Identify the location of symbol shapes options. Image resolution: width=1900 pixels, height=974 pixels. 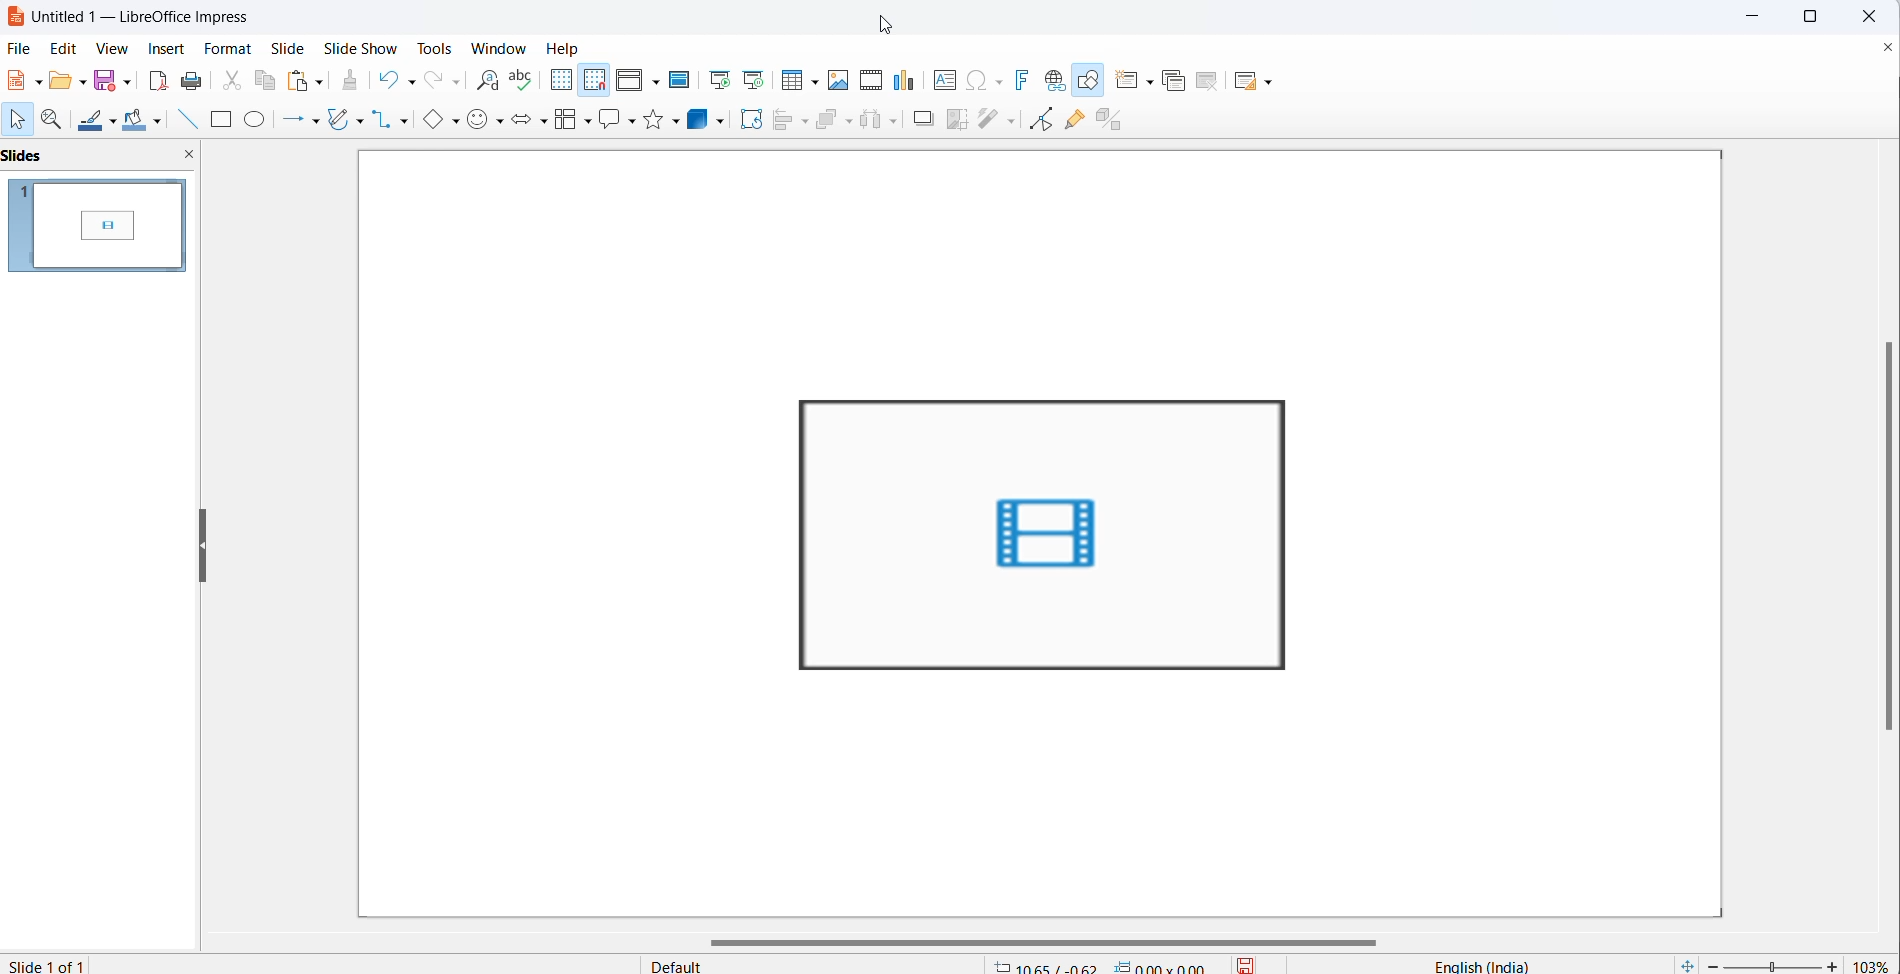
(499, 122).